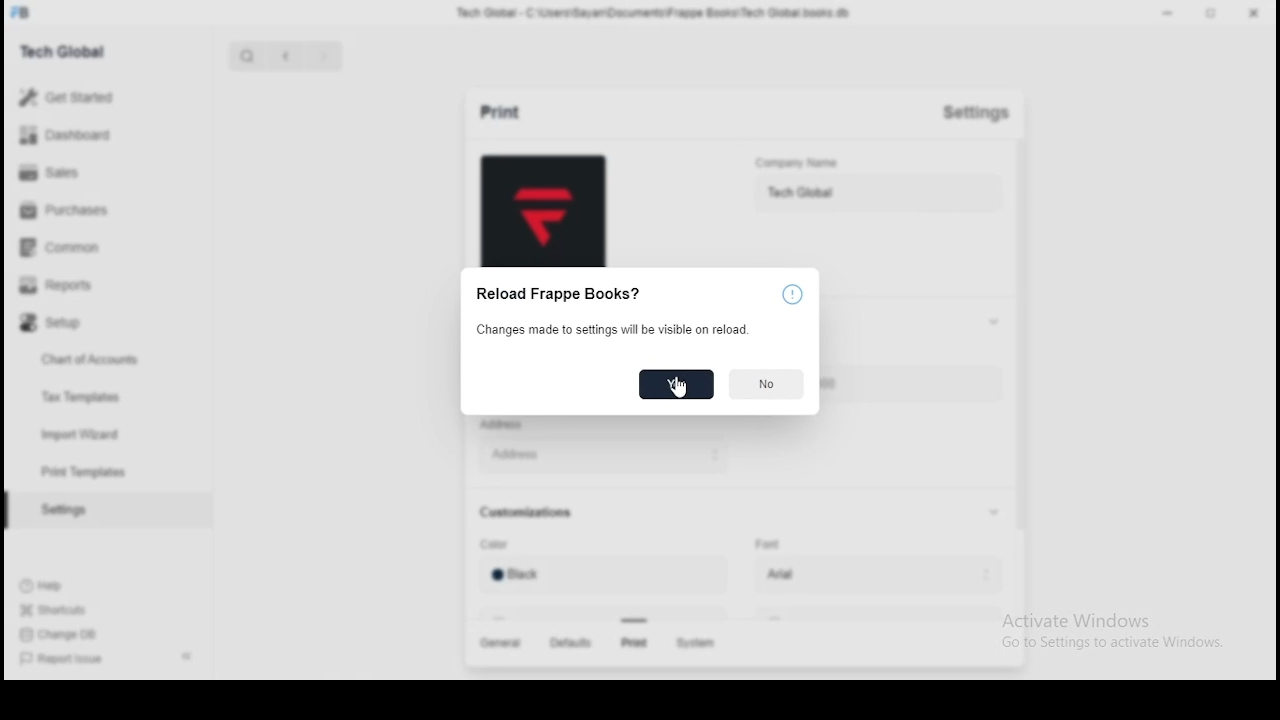 Image resolution: width=1280 pixels, height=720 pixels. Describe the element at coordinates (323, 58) in the screenshot. I see `go forward ` at that location.